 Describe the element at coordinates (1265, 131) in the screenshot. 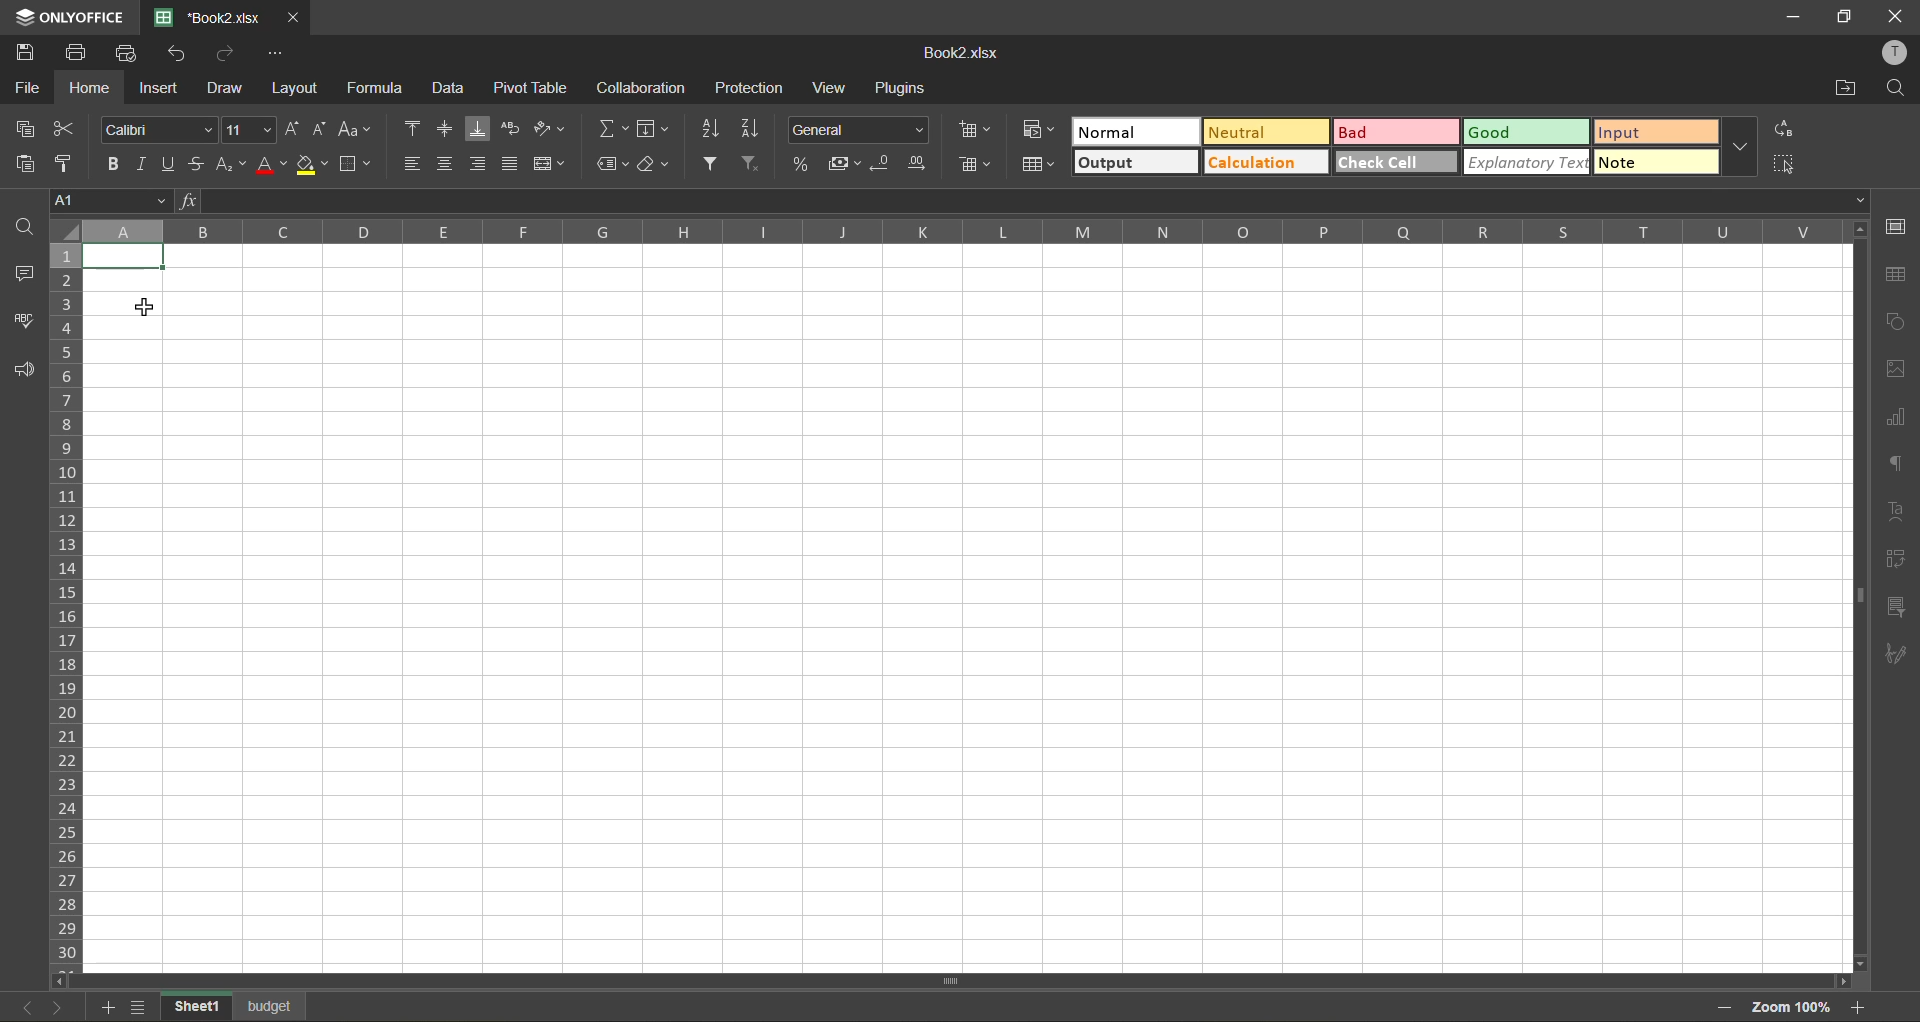

I see `neutral ` at that location.